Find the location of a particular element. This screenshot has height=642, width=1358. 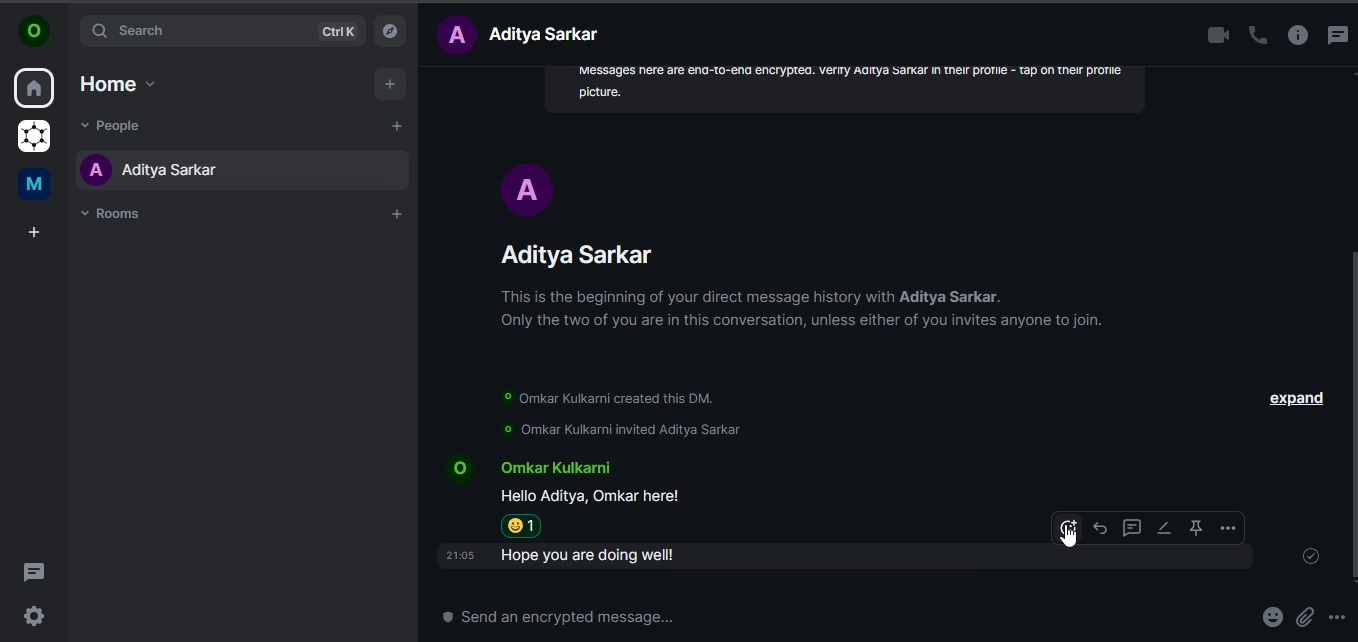

grapheneos is located at coordinates (32, 137).